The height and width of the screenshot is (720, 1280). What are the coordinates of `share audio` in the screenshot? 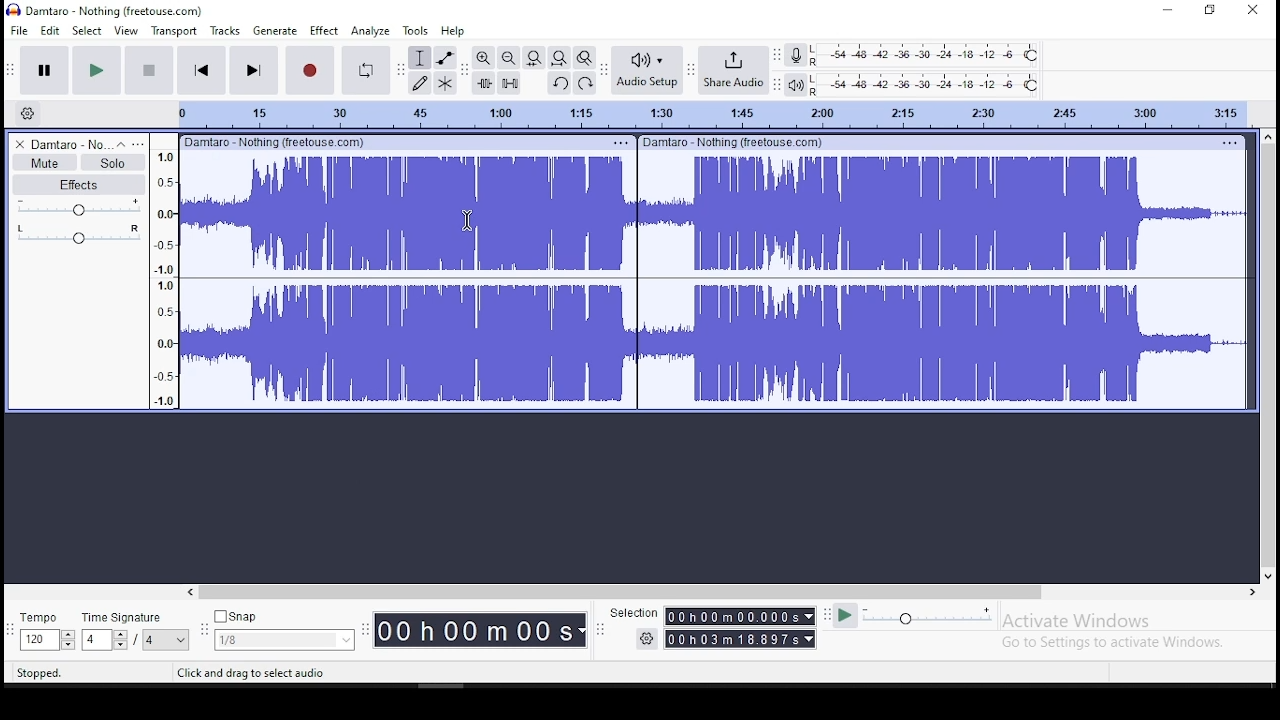 It's located at (732, 72).